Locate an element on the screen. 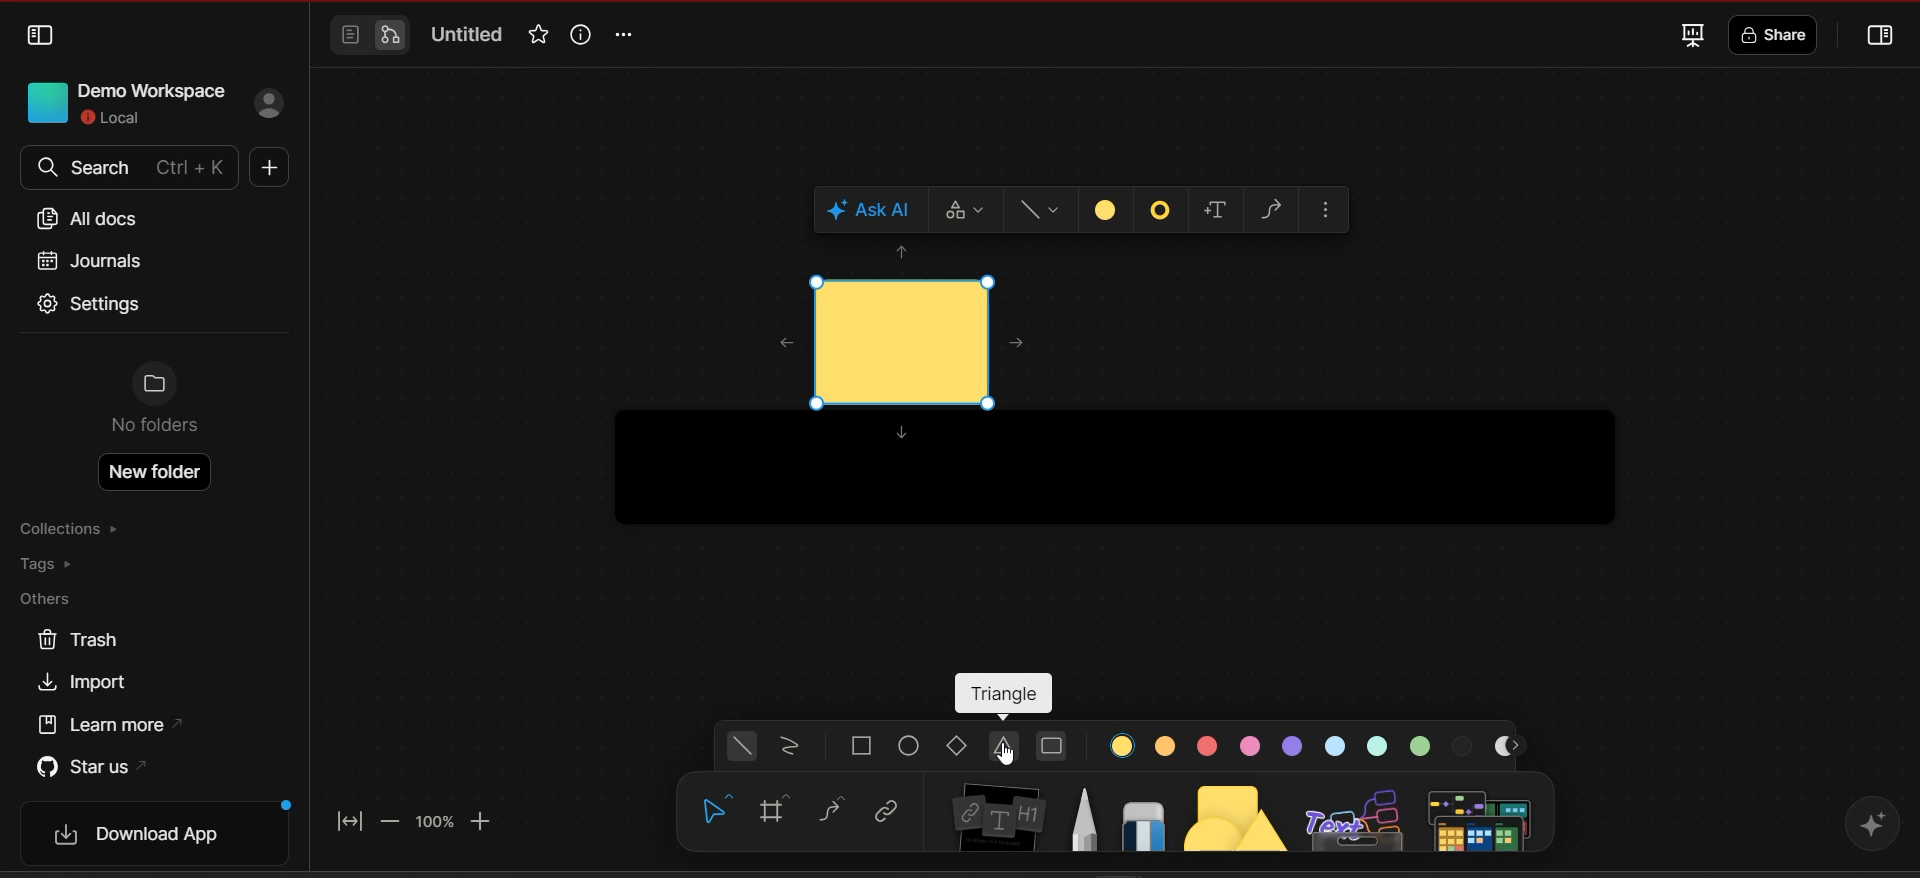 This screenshot has width=1920, height=878. tags is located at coordinates (61, 565).